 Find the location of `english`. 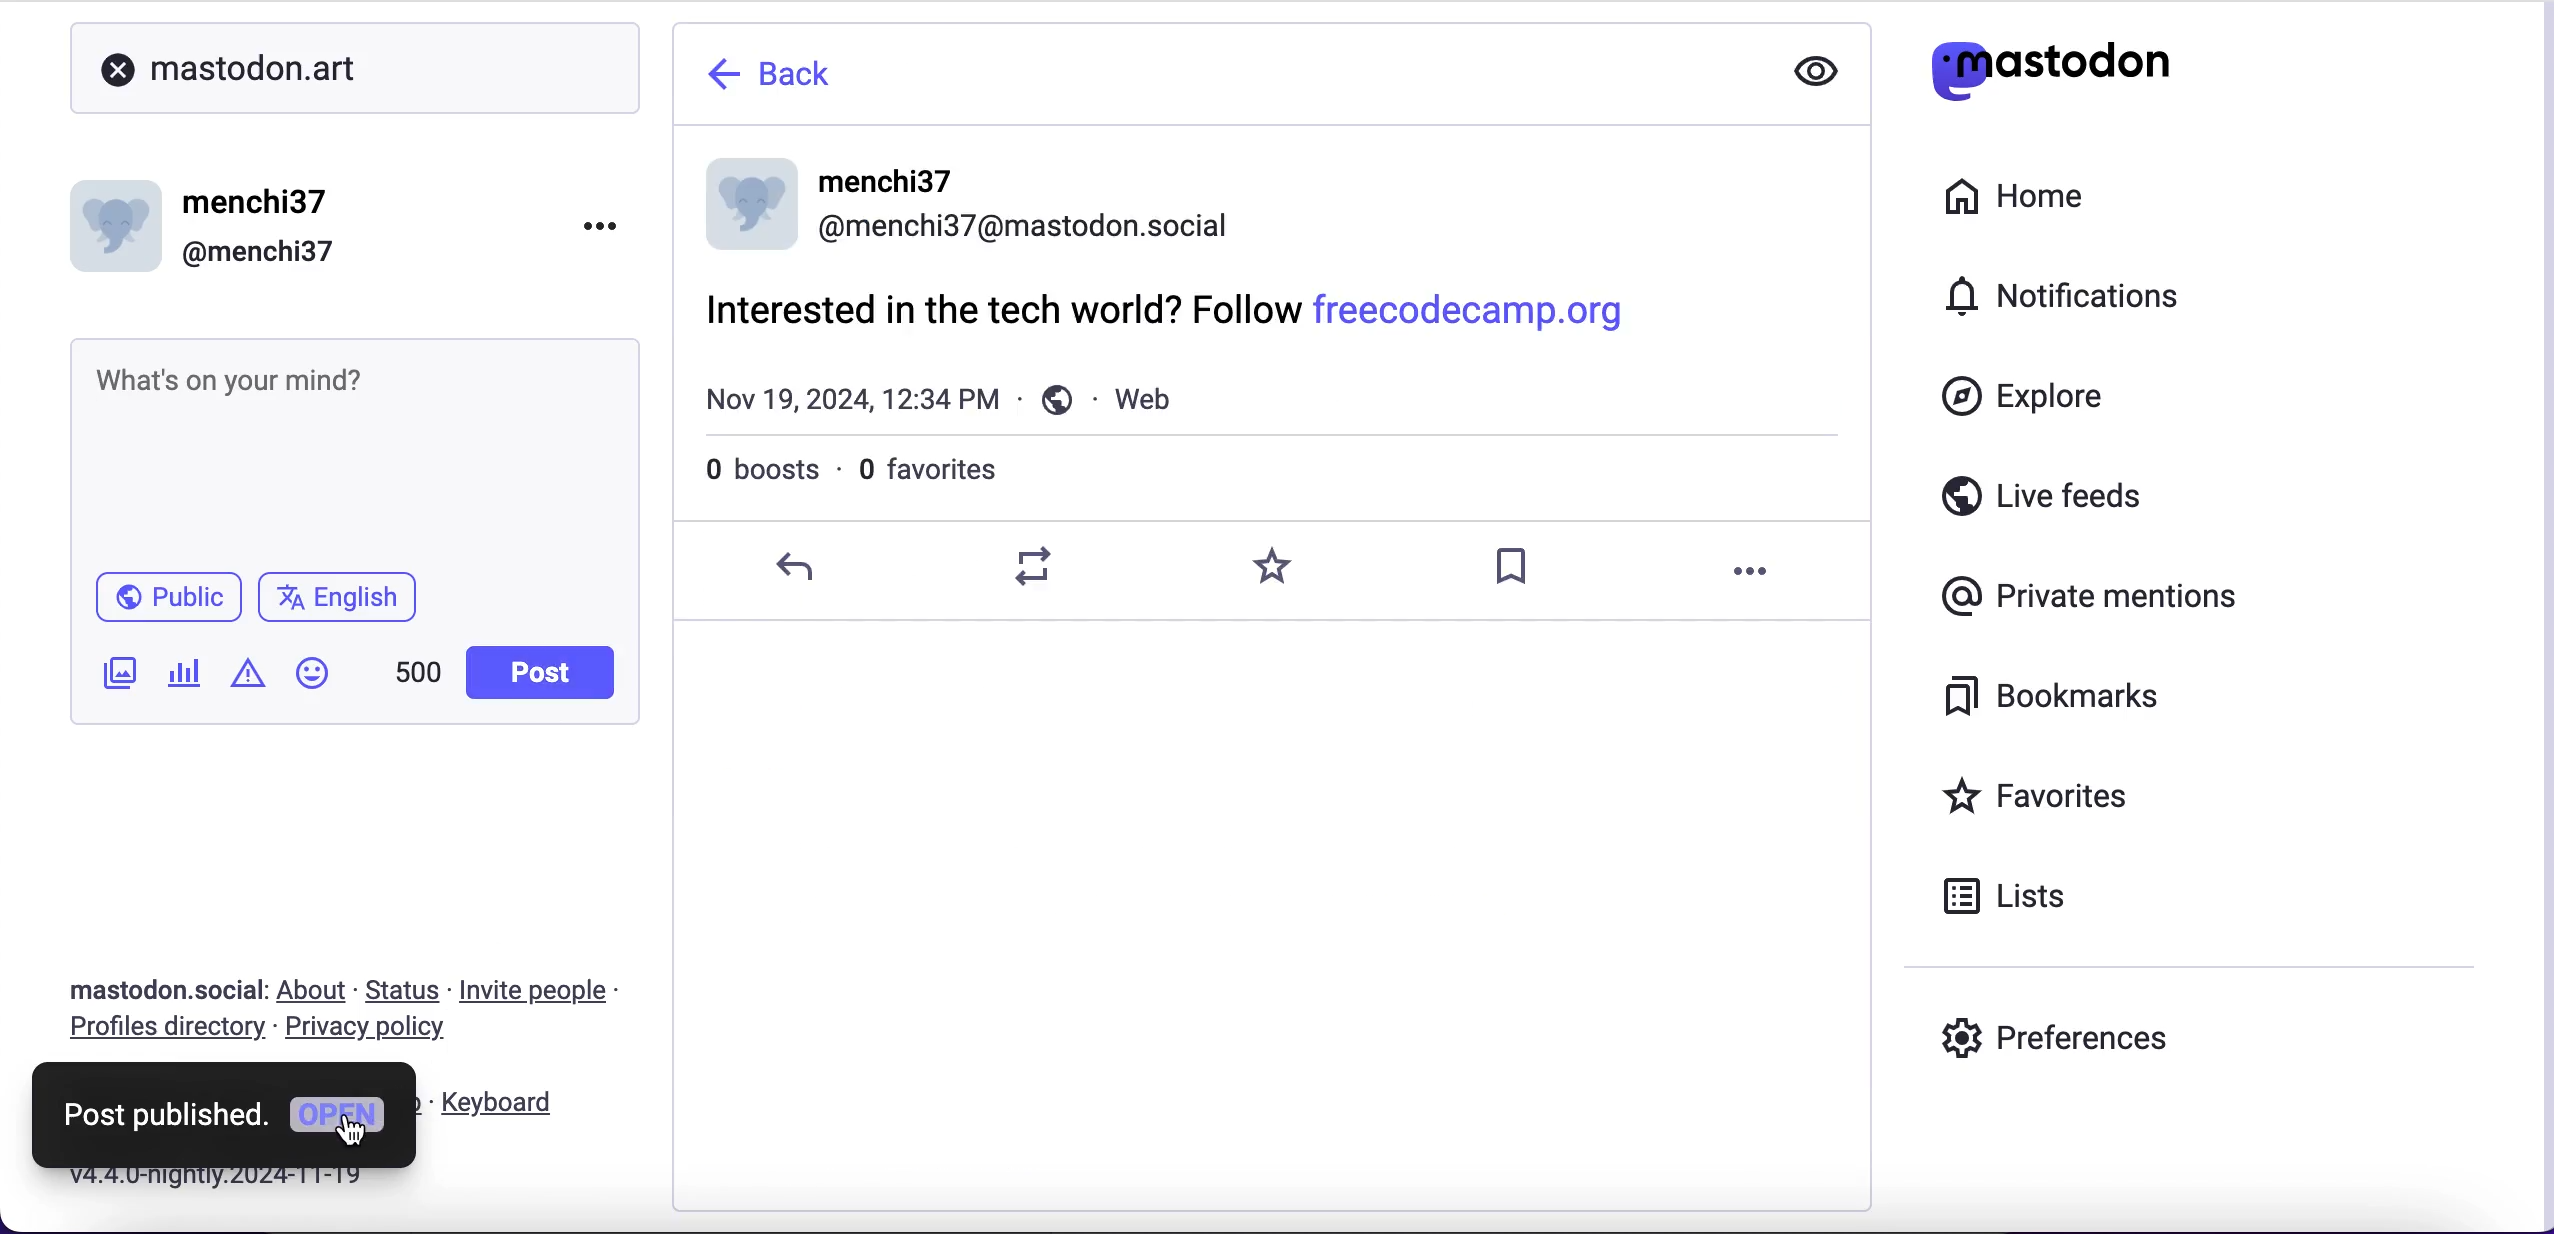

english is located at coordinates (334, 597).